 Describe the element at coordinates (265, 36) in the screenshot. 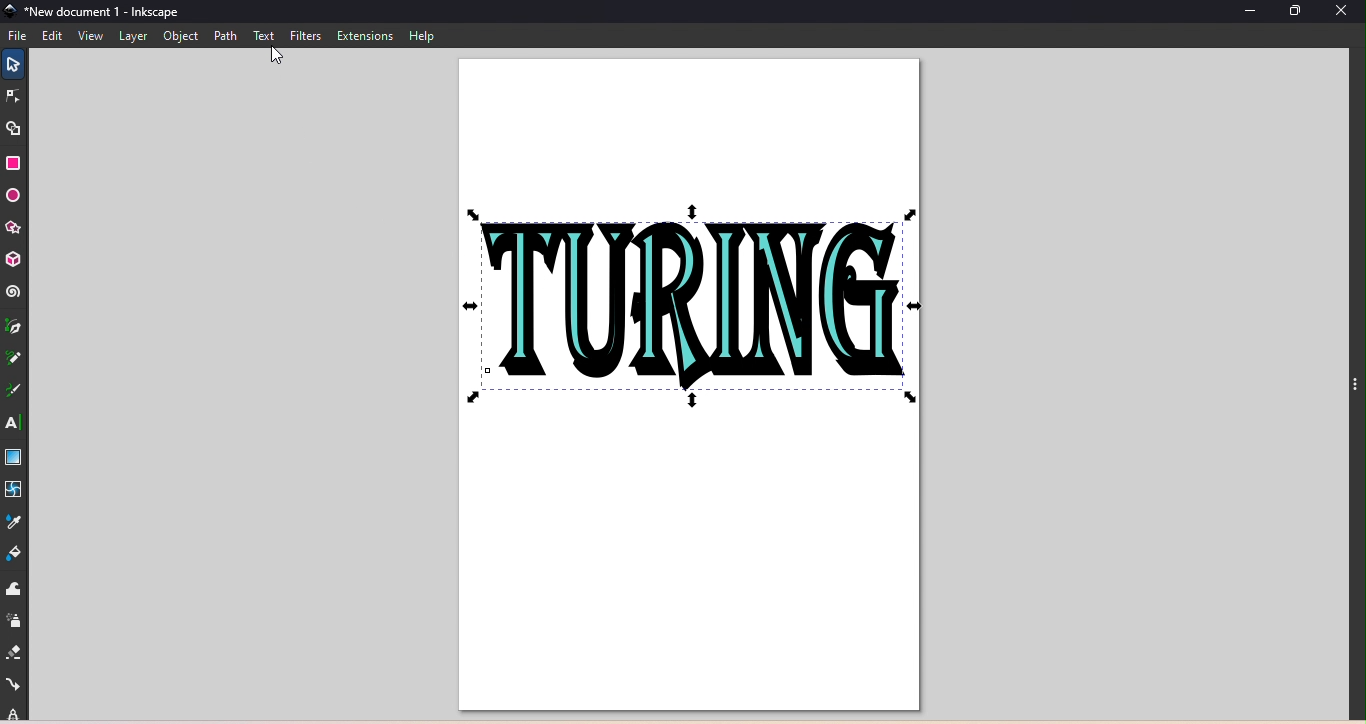

I see `Text` at that location.